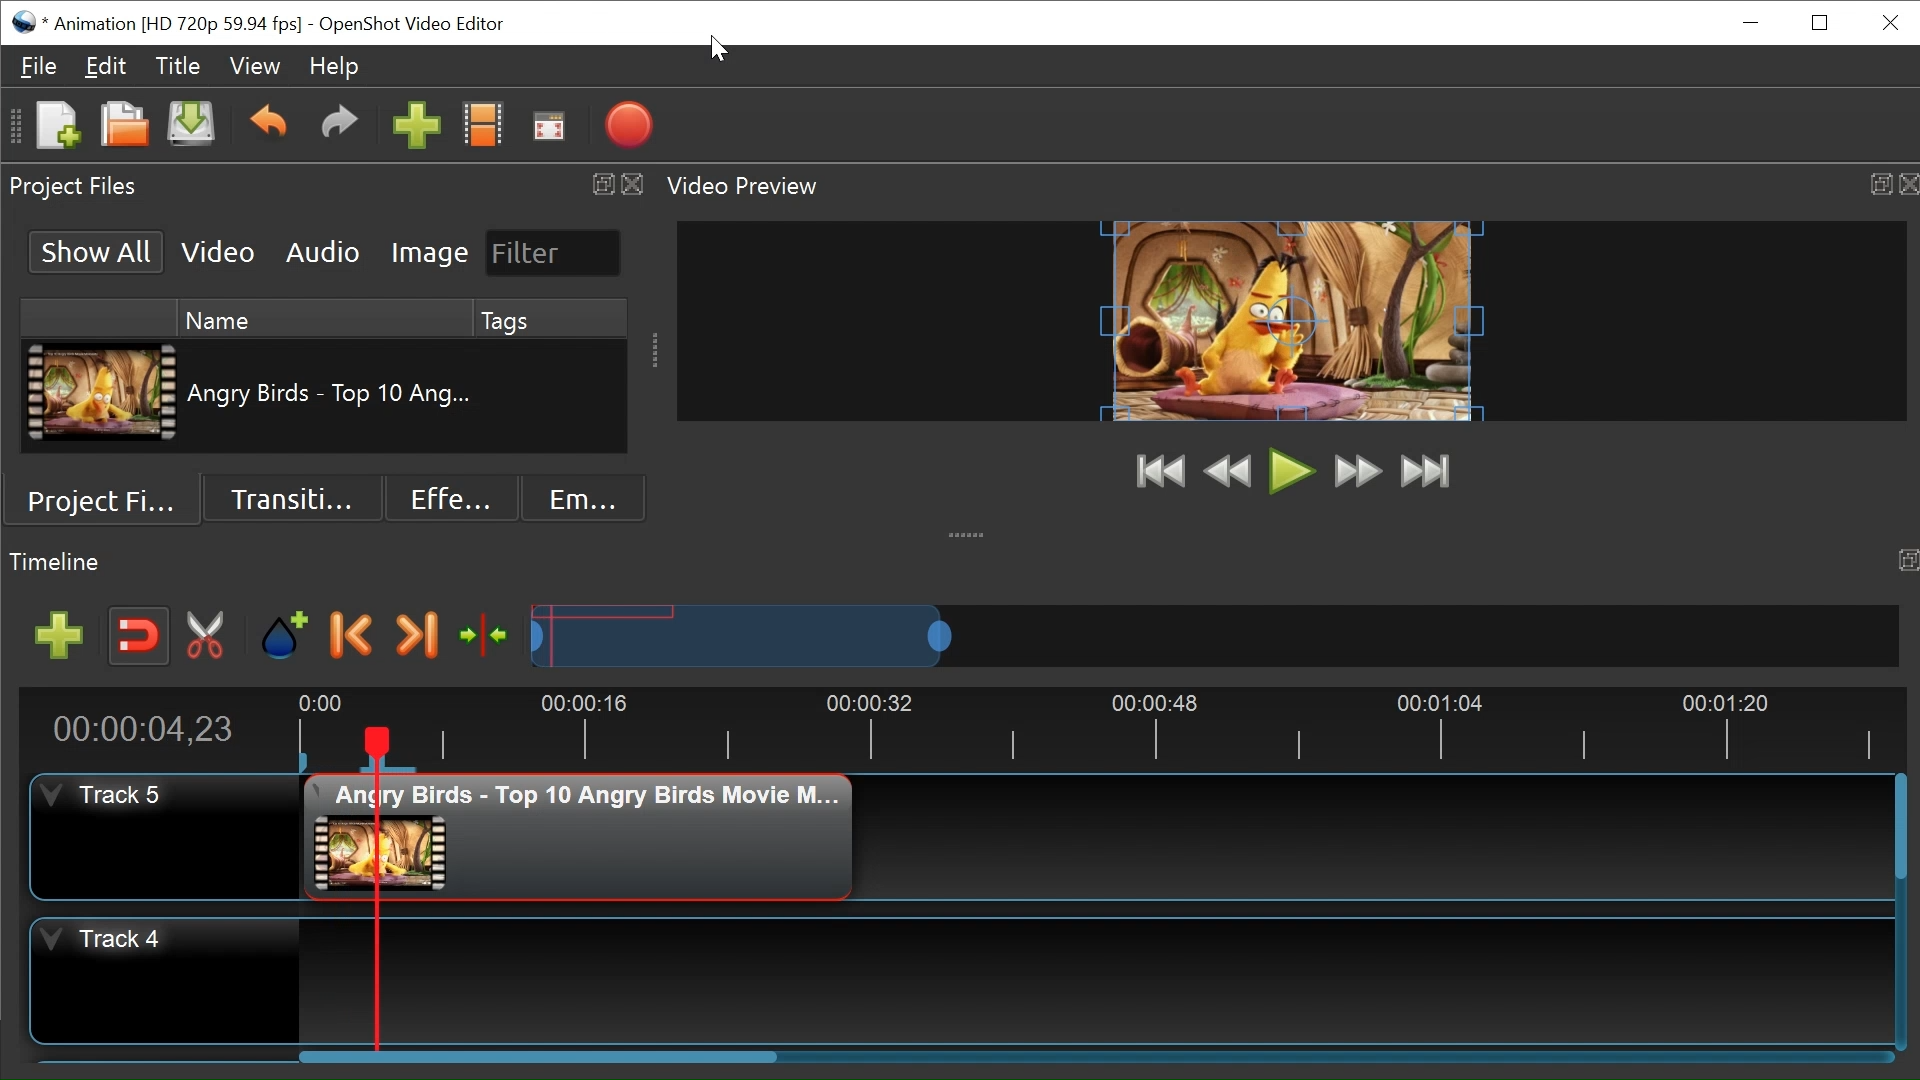  I want to click on Track Header, so click(165, 981).